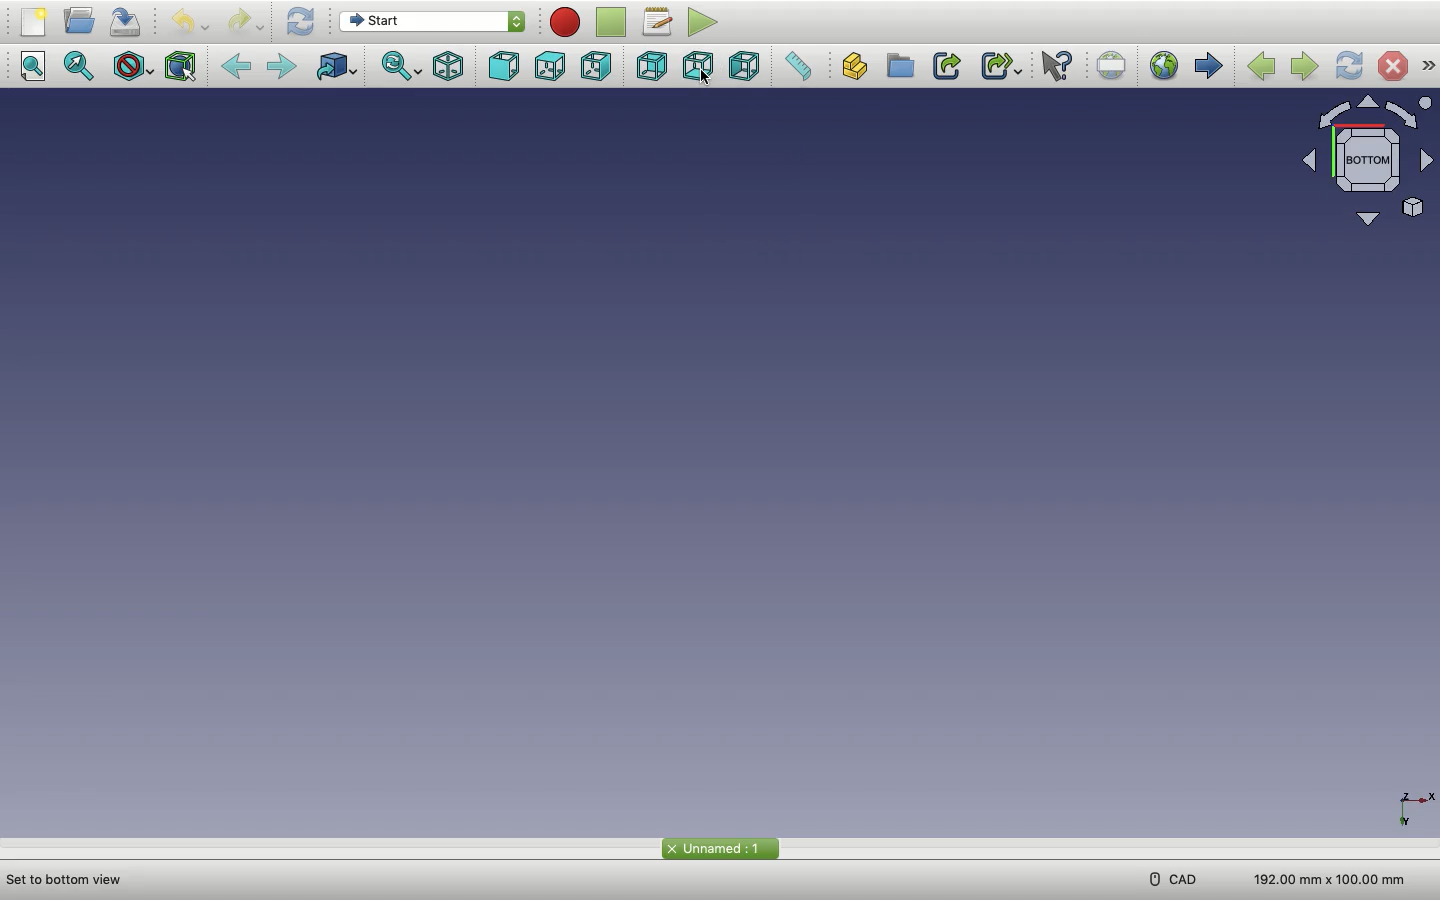 The width and height of the screenshot is (1440, 900). What do you see at coordinates (130, 22) in the screenshot?
I see `Save` at bounding box center [130, 22].